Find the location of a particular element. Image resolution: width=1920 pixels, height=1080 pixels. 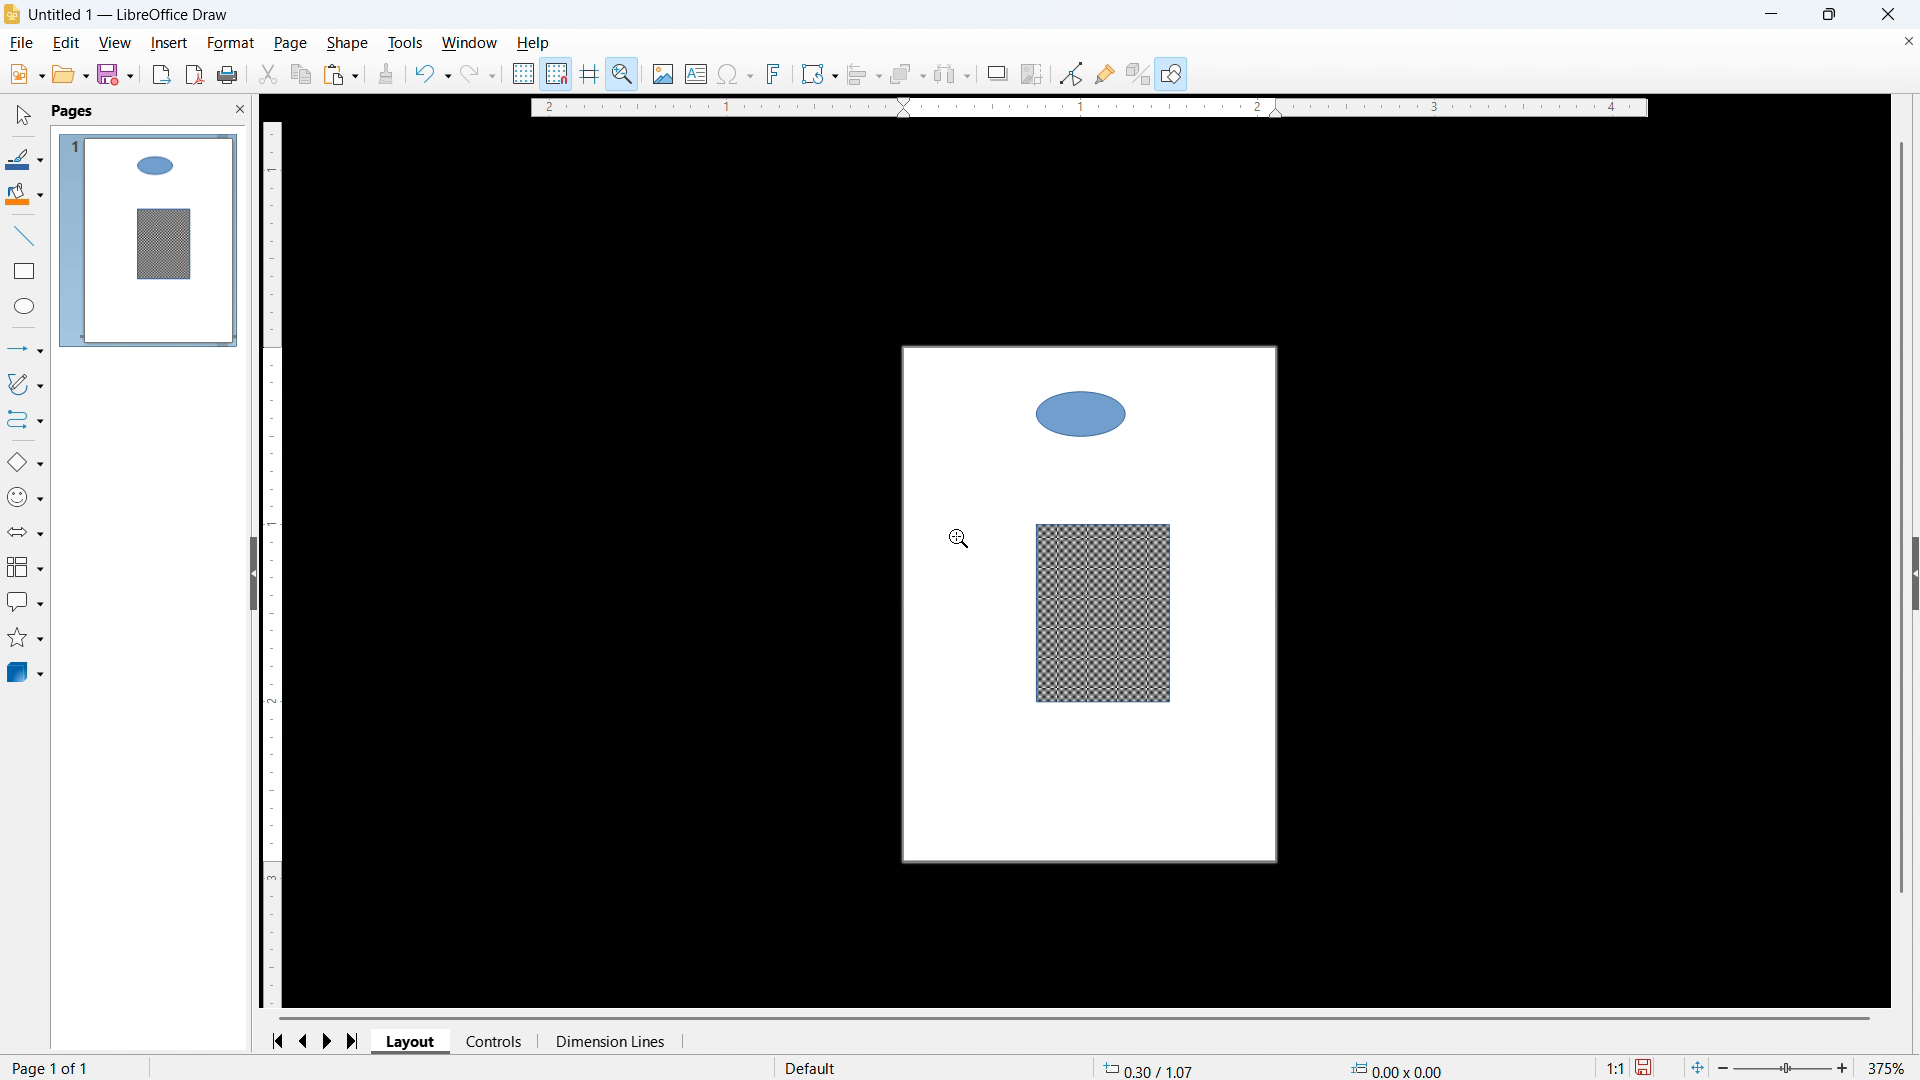

Curves and polygons  is located at coordinates (25, 384).